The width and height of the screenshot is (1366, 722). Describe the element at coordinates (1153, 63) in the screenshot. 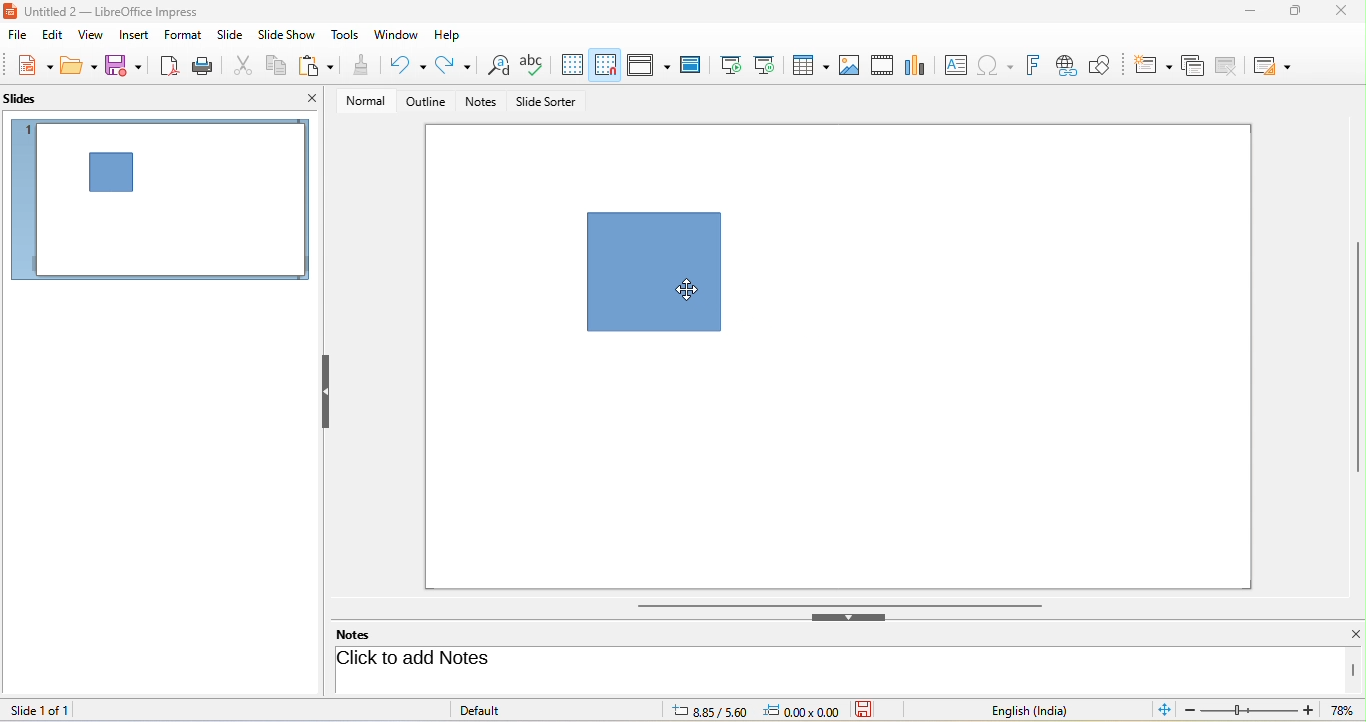

I see `new slide` at that location.